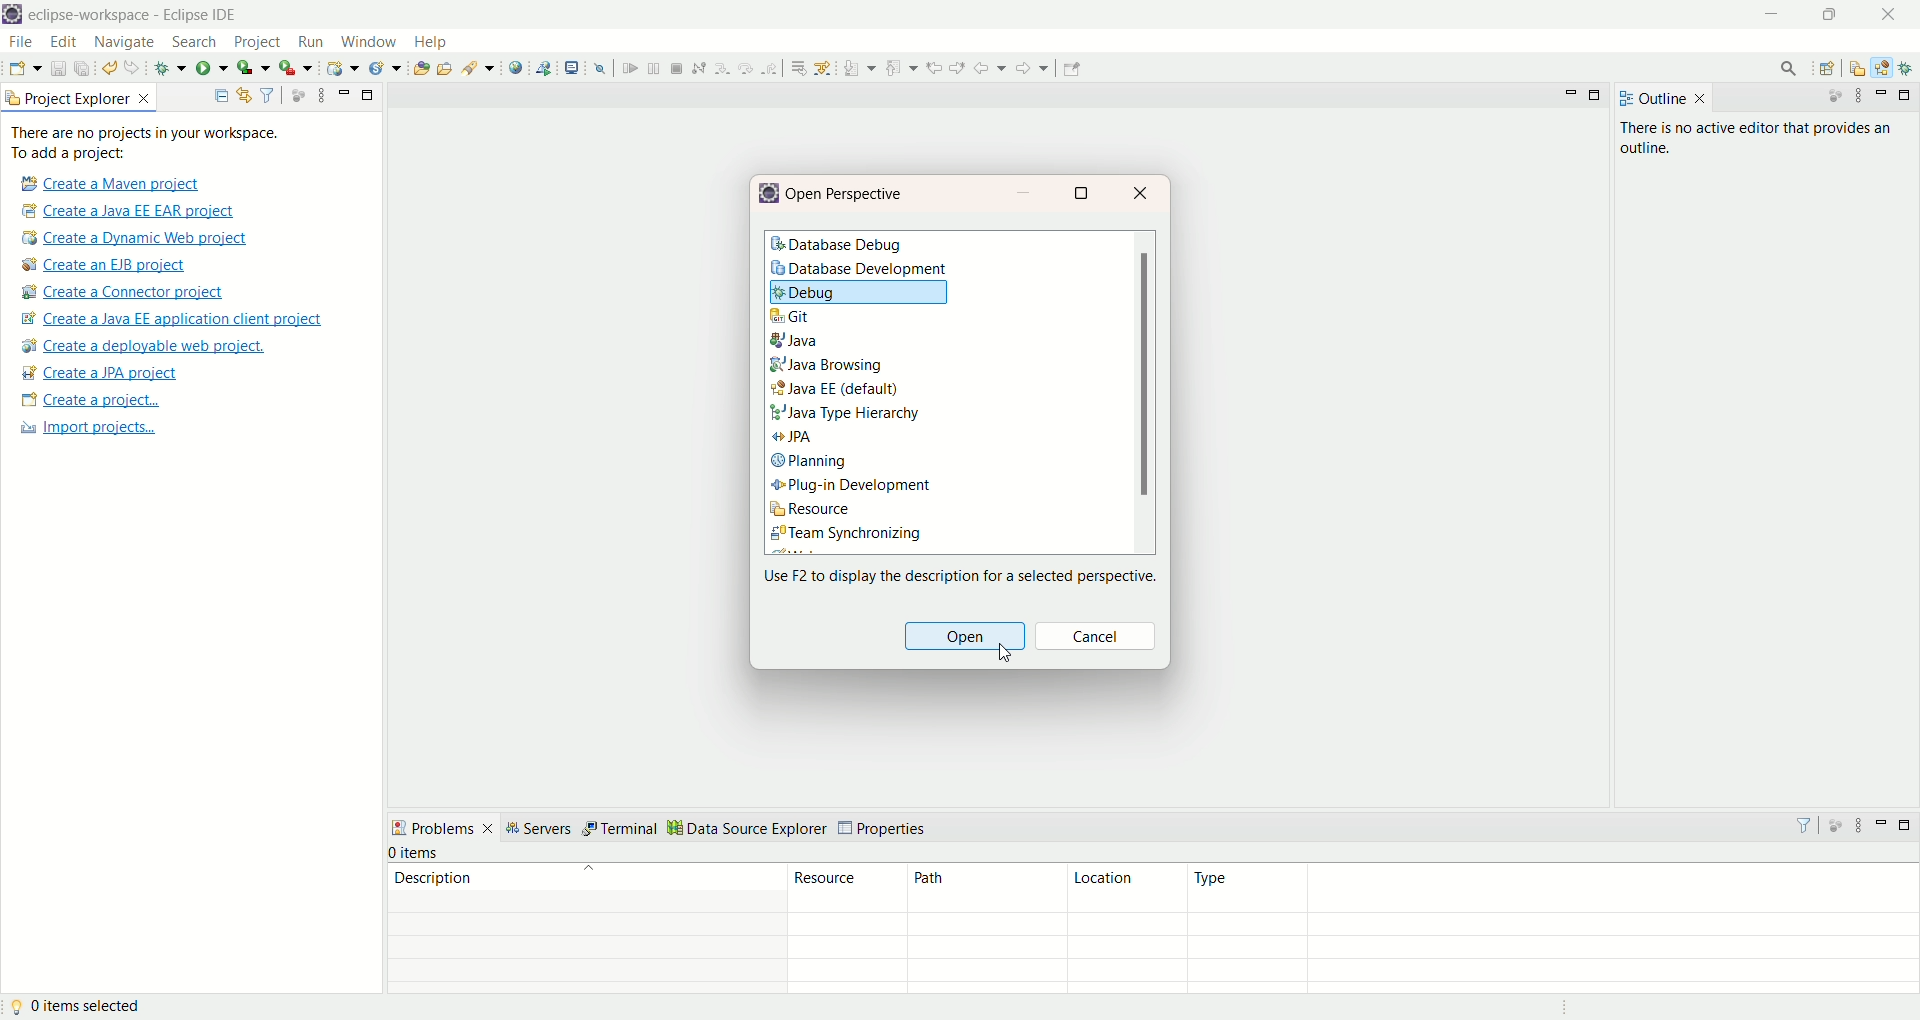 The height and width of the screenshot is (1020, 1920). I want to click on database debug, so click(839, 246).